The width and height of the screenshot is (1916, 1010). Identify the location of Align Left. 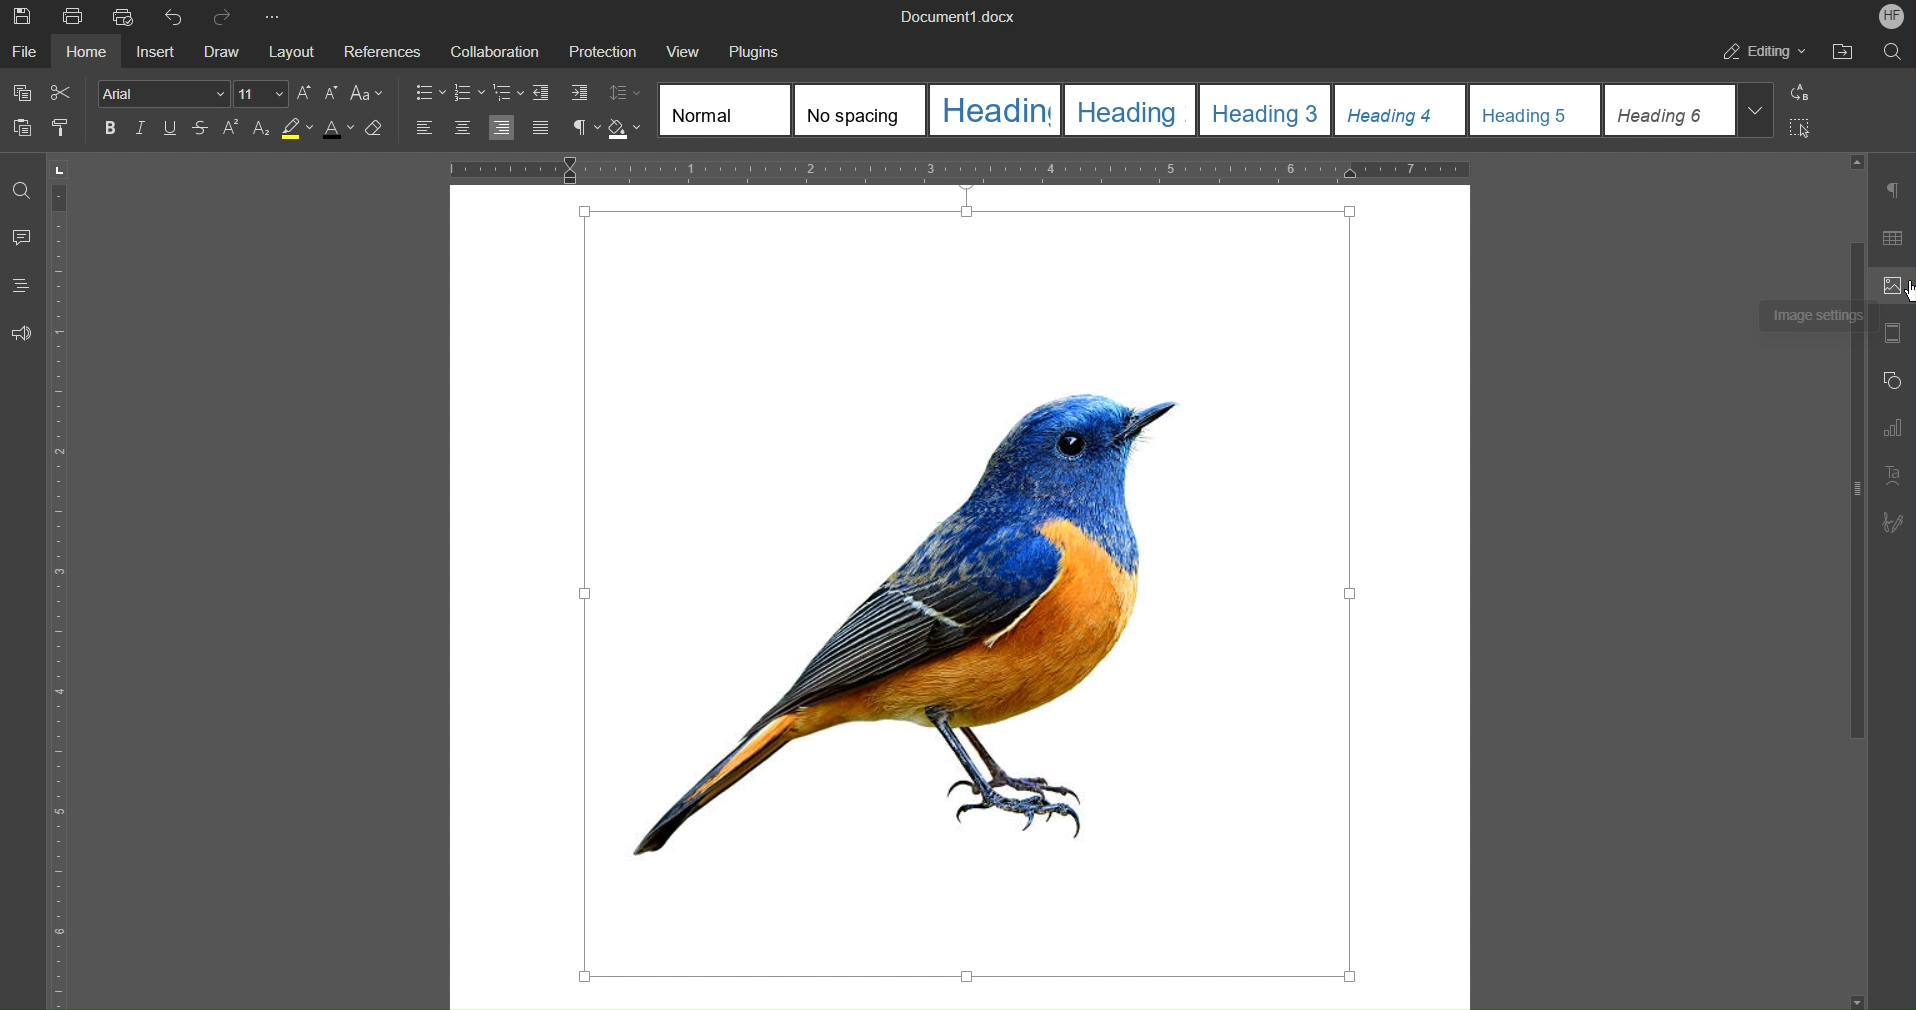
(426, 129).